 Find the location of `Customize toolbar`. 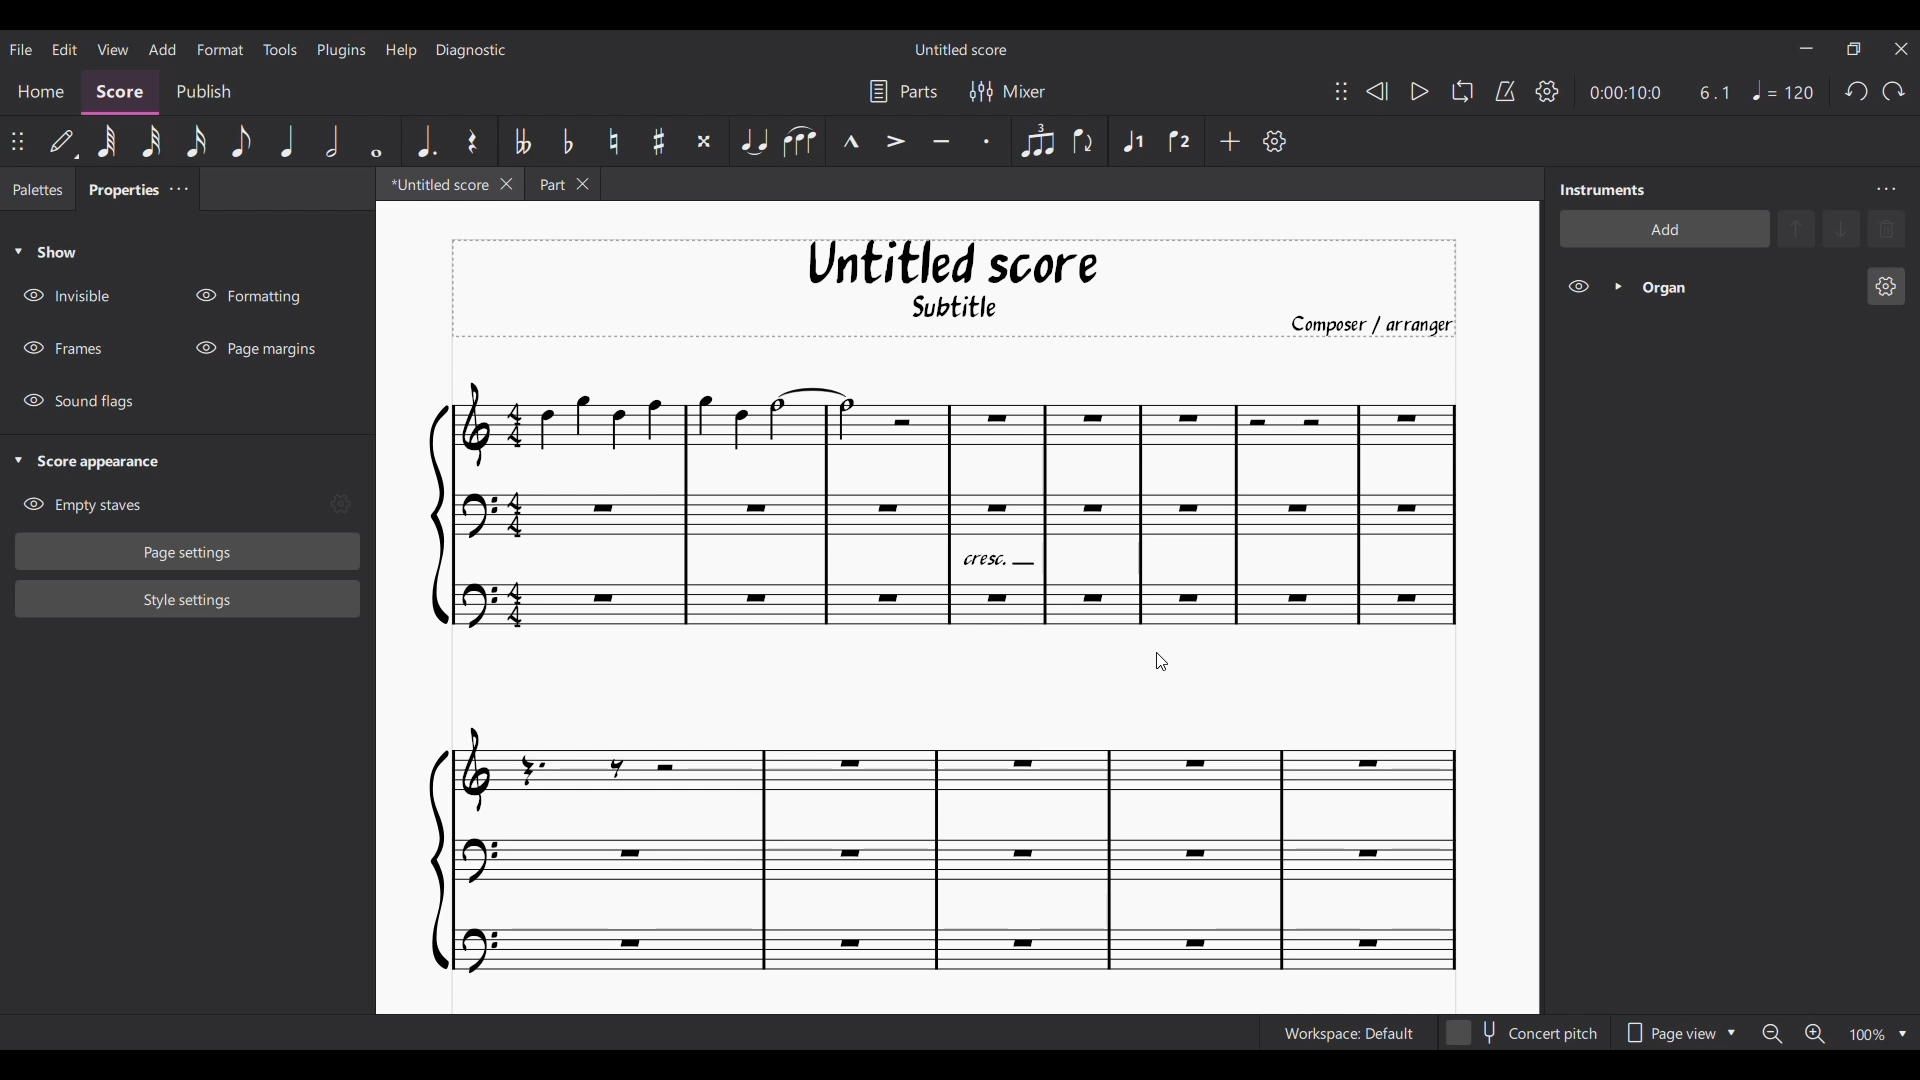

Customize toolbar is located at coordinates (1275, 141).